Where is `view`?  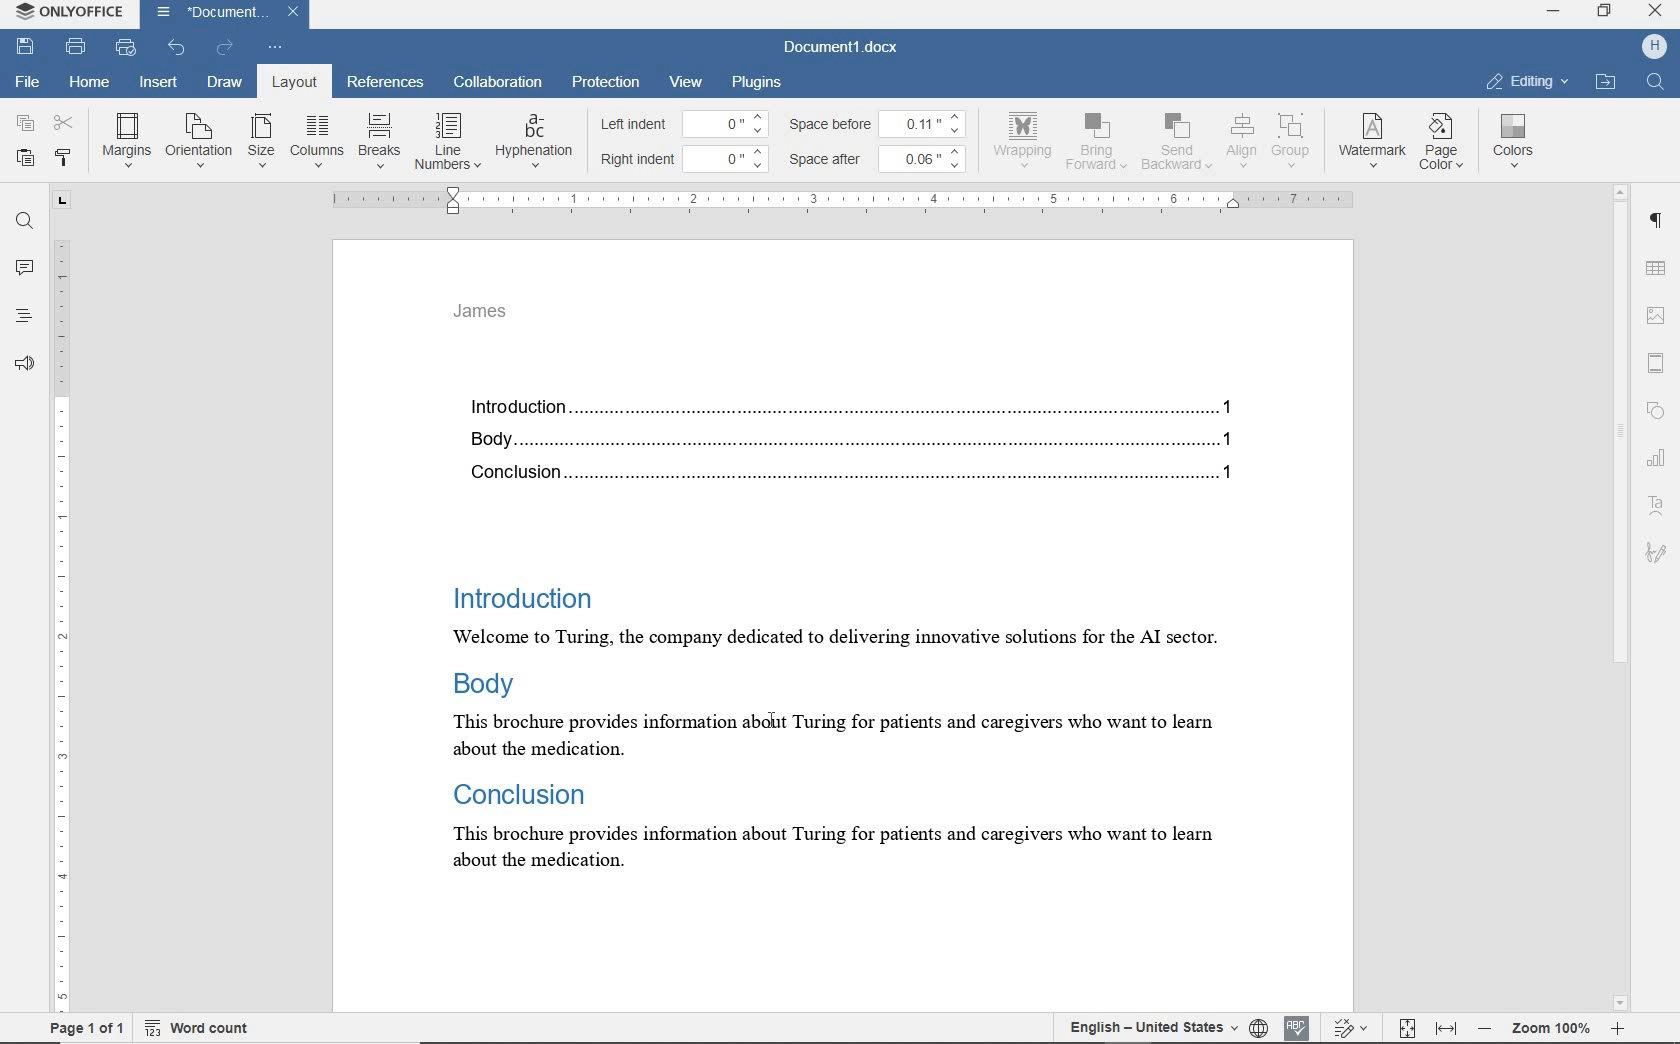 view is located at coordinates (686, 82).